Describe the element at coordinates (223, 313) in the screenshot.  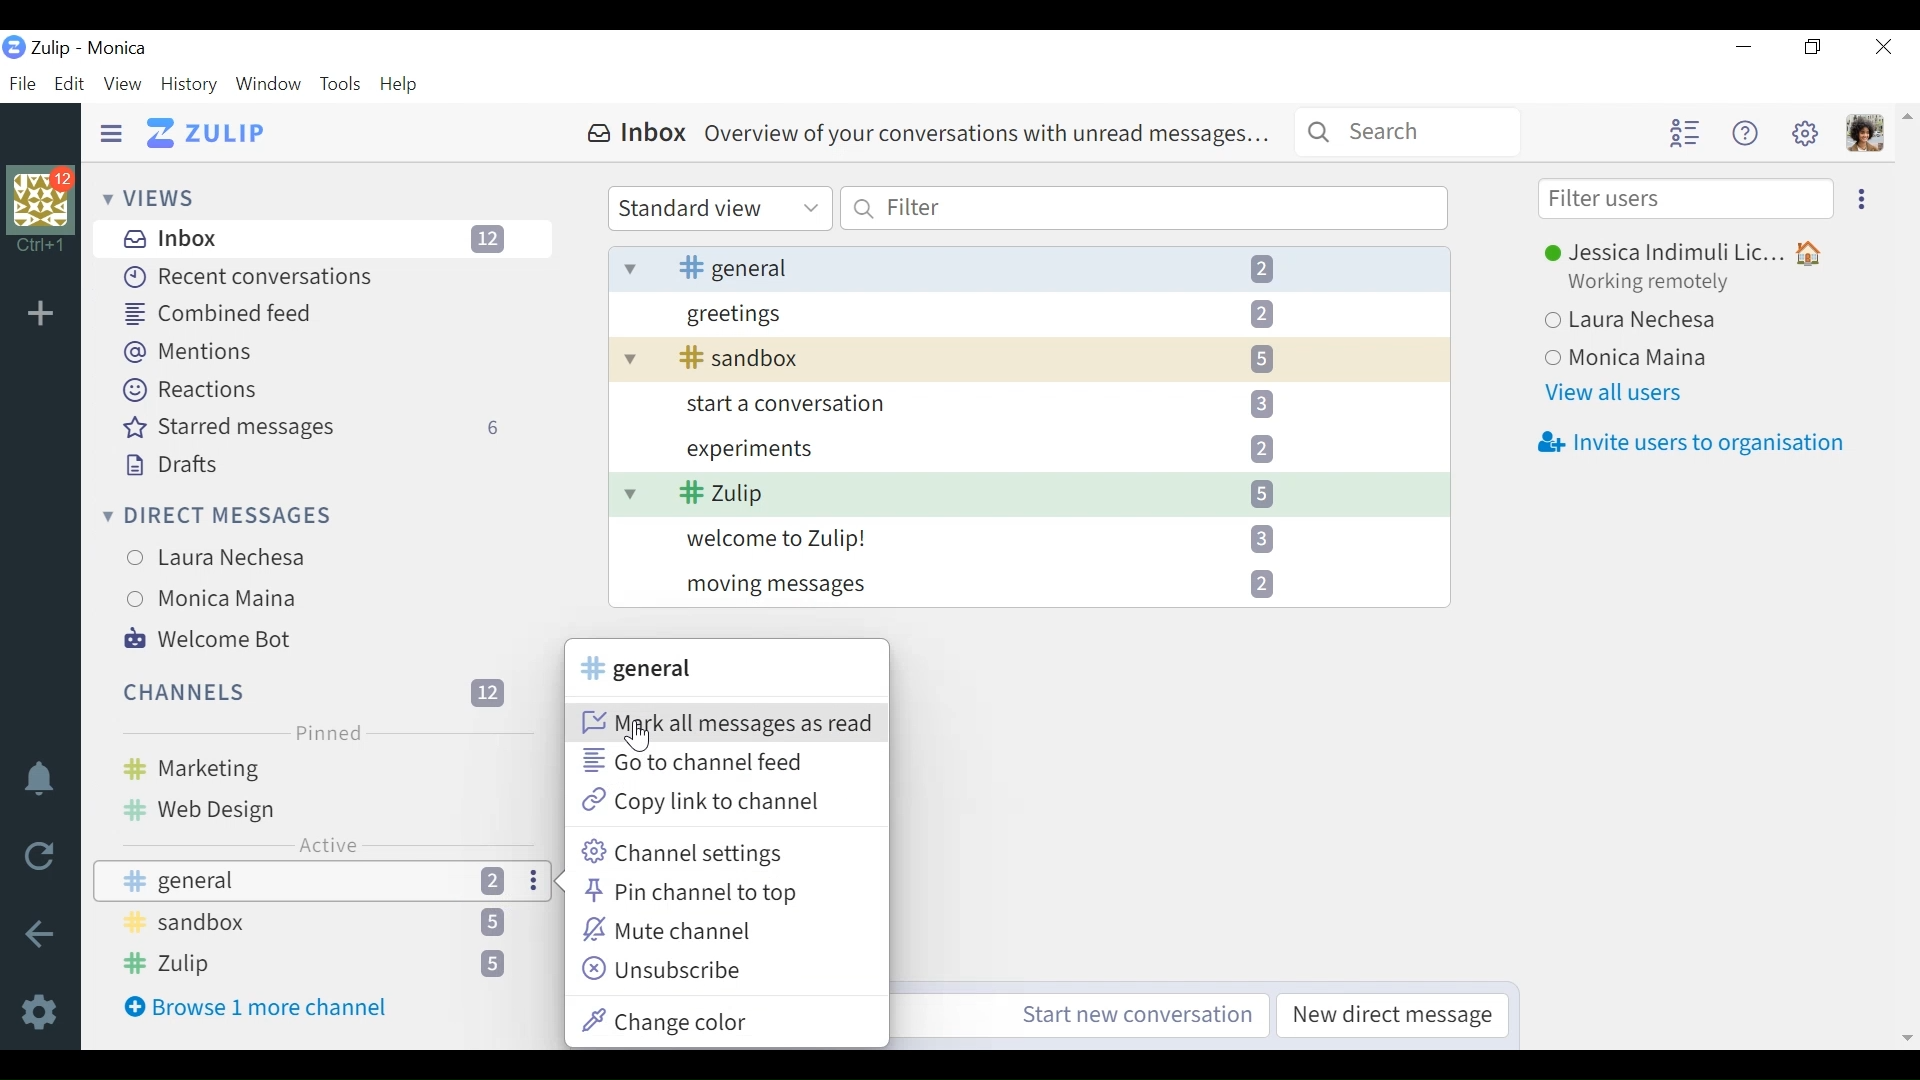
I see `Combined feed` at that location.